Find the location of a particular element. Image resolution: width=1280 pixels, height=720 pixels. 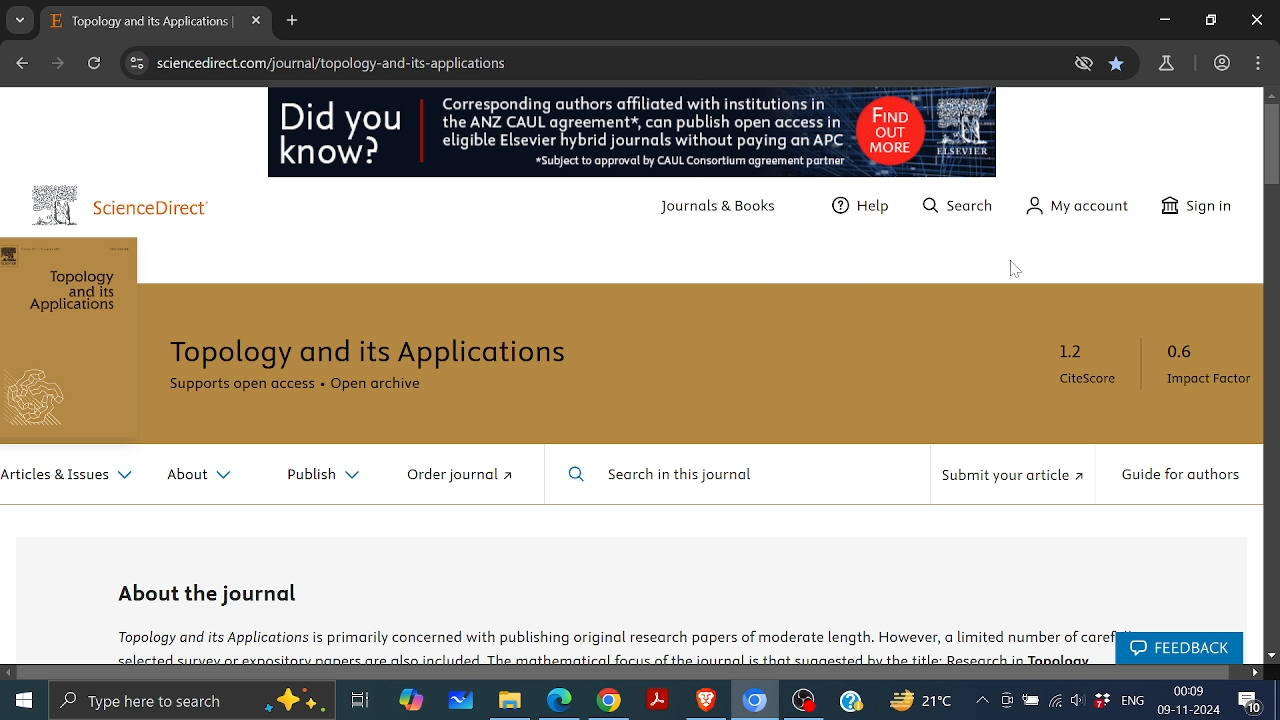

Topology and its Applications is primarily concerned with publishing original research papers of moderate length. However, a limited number of c... is located at coordinates (607, 644).